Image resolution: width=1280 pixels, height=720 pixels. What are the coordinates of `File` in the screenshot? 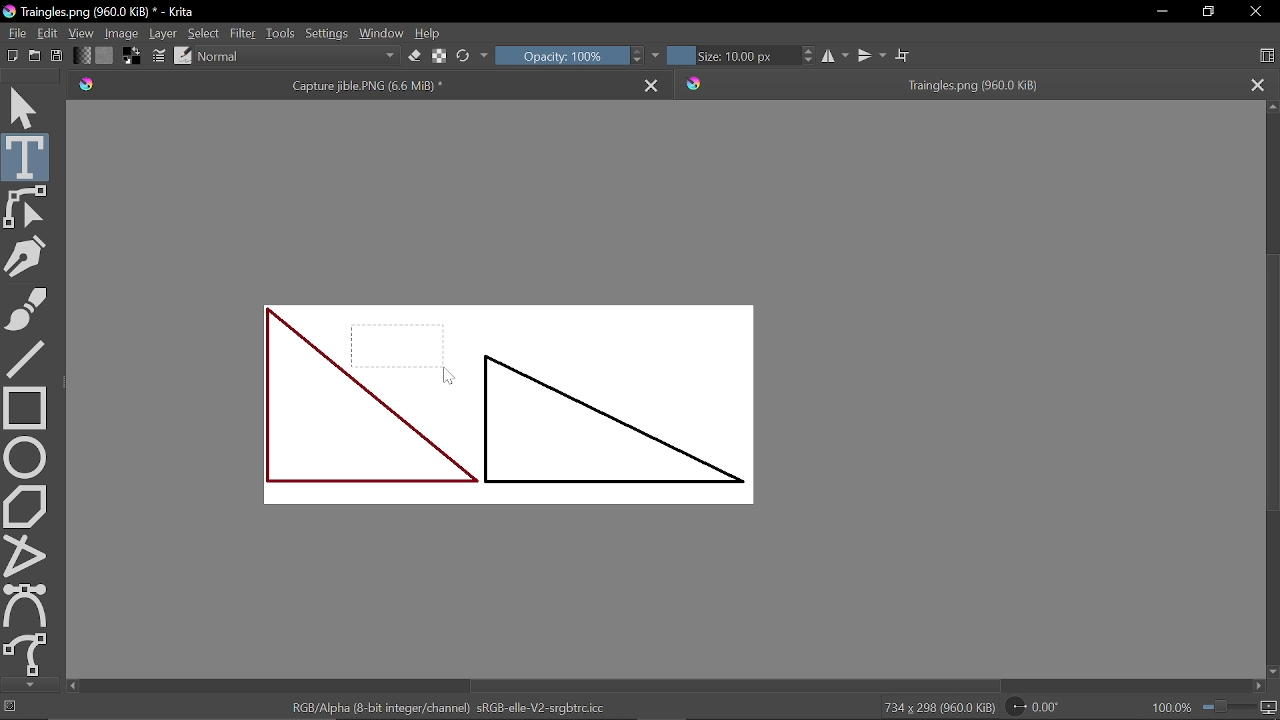 It's located at (14, 33).